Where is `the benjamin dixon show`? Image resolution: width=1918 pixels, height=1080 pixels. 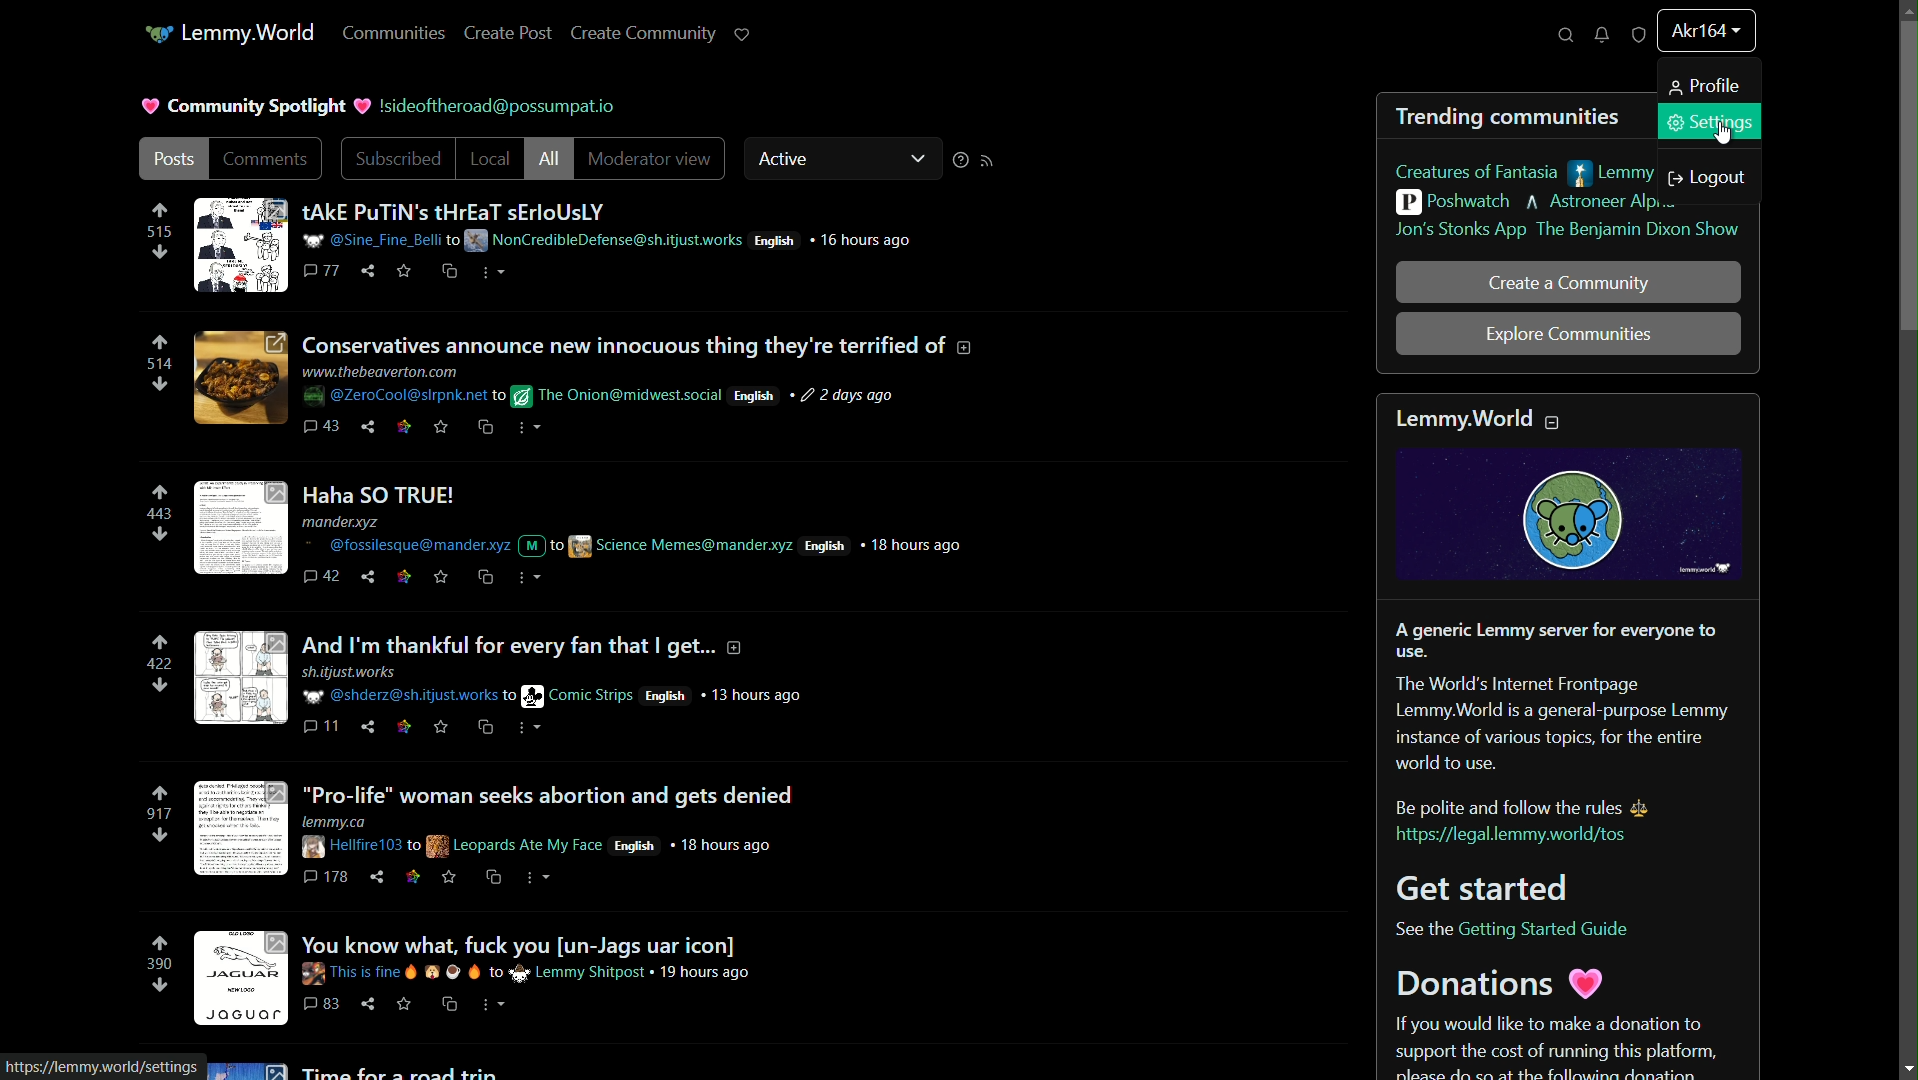
the benjamin dixon show is located at coordinates (1638, 230).